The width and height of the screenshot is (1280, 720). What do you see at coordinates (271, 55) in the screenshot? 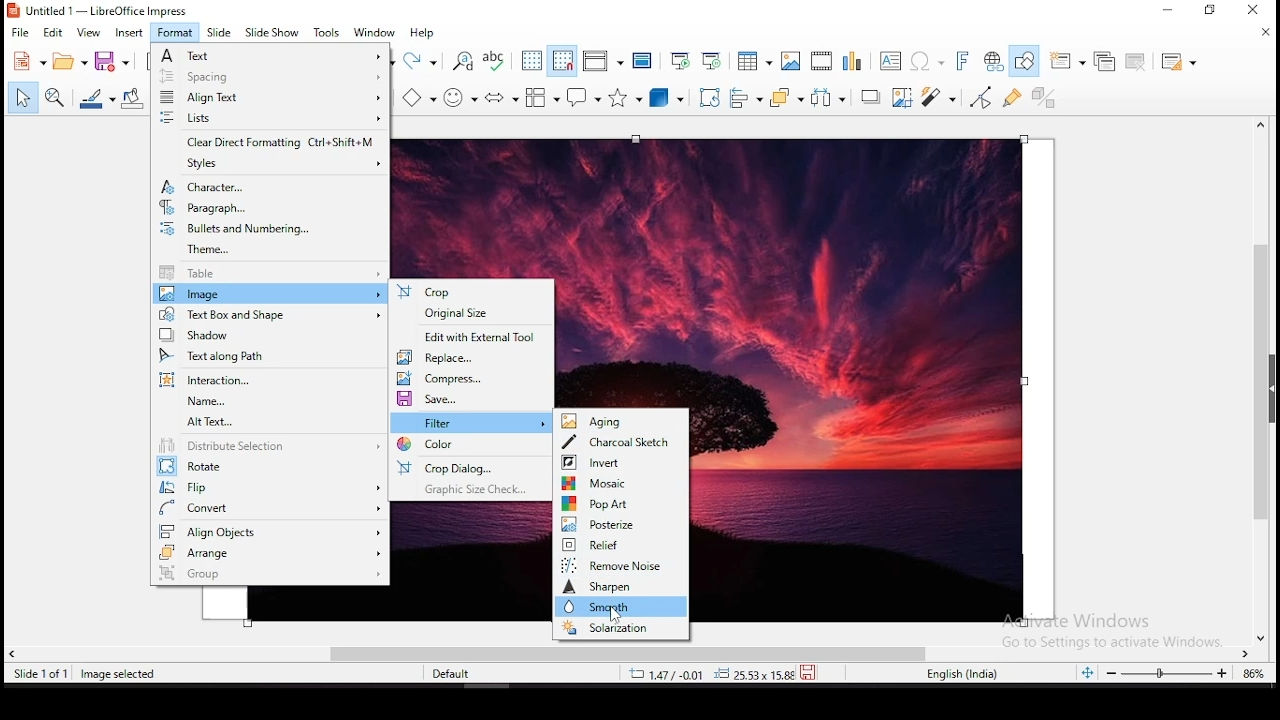
I see `text` at bounding box center [271, 55].